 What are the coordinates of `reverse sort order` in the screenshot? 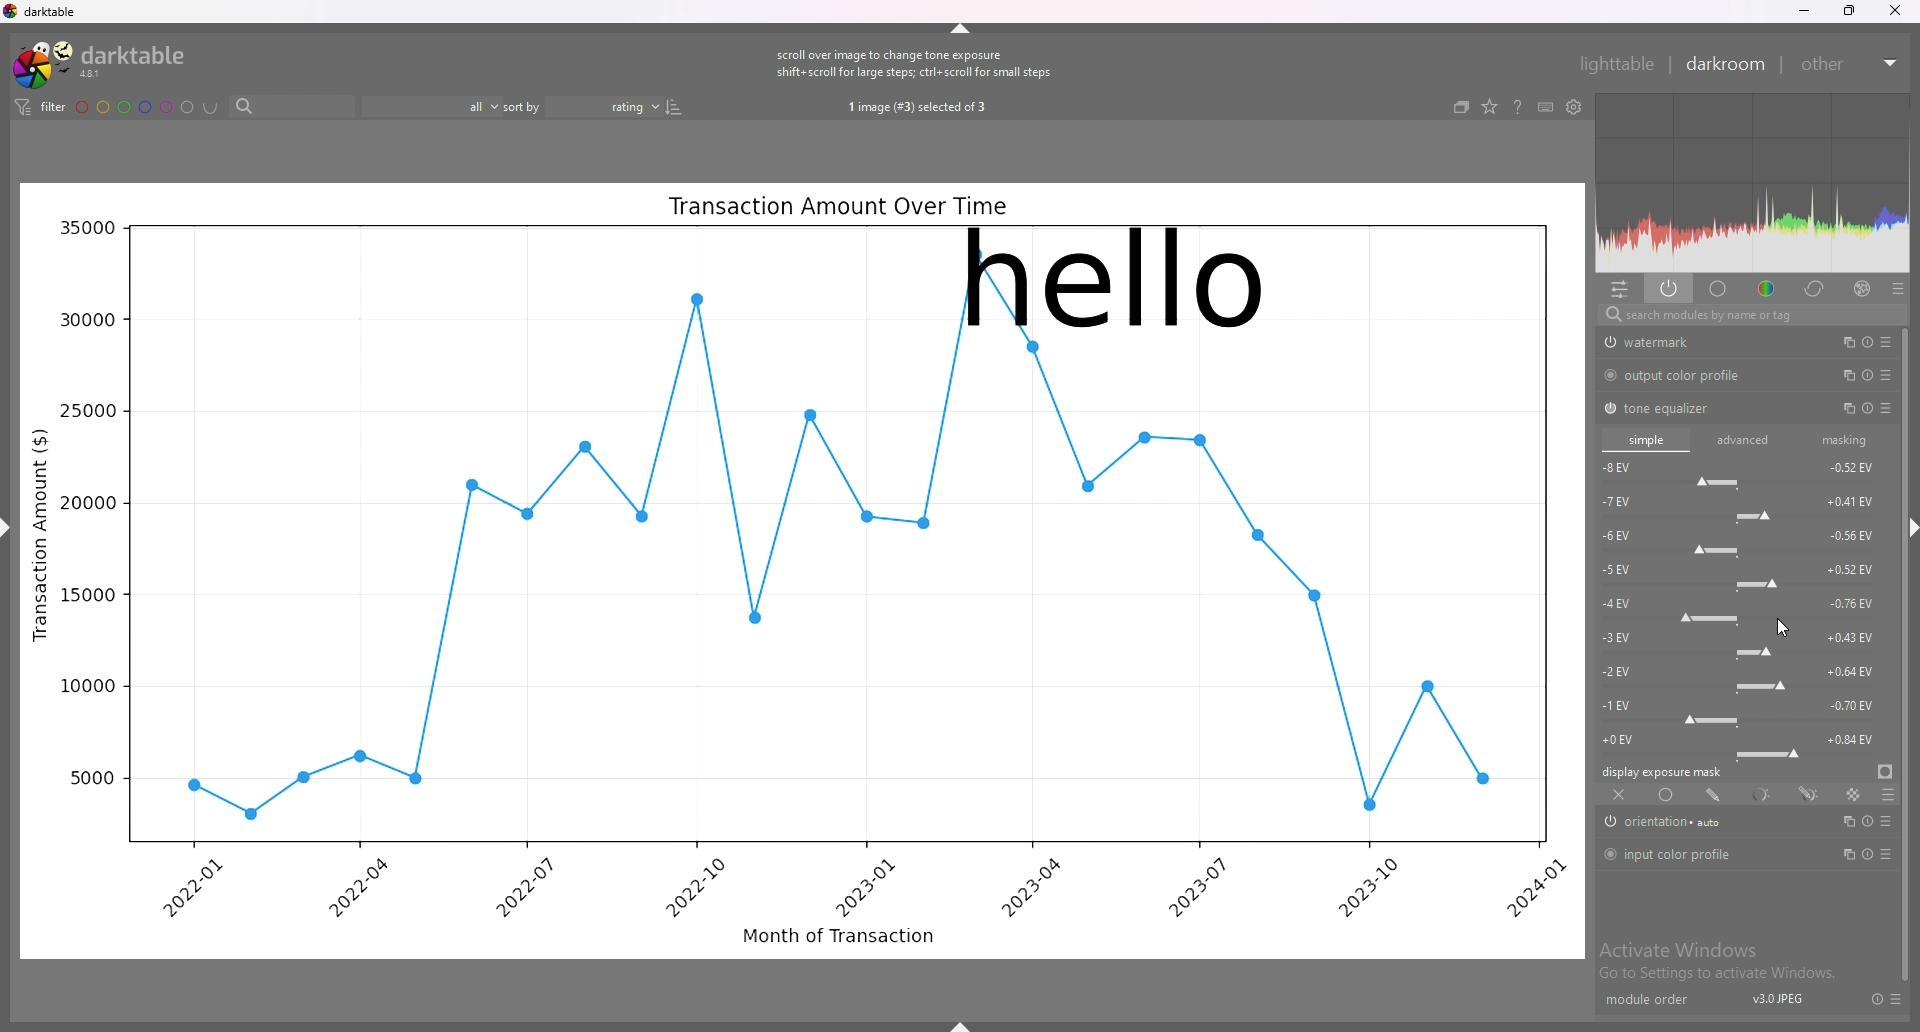 It's located at (675, 107).